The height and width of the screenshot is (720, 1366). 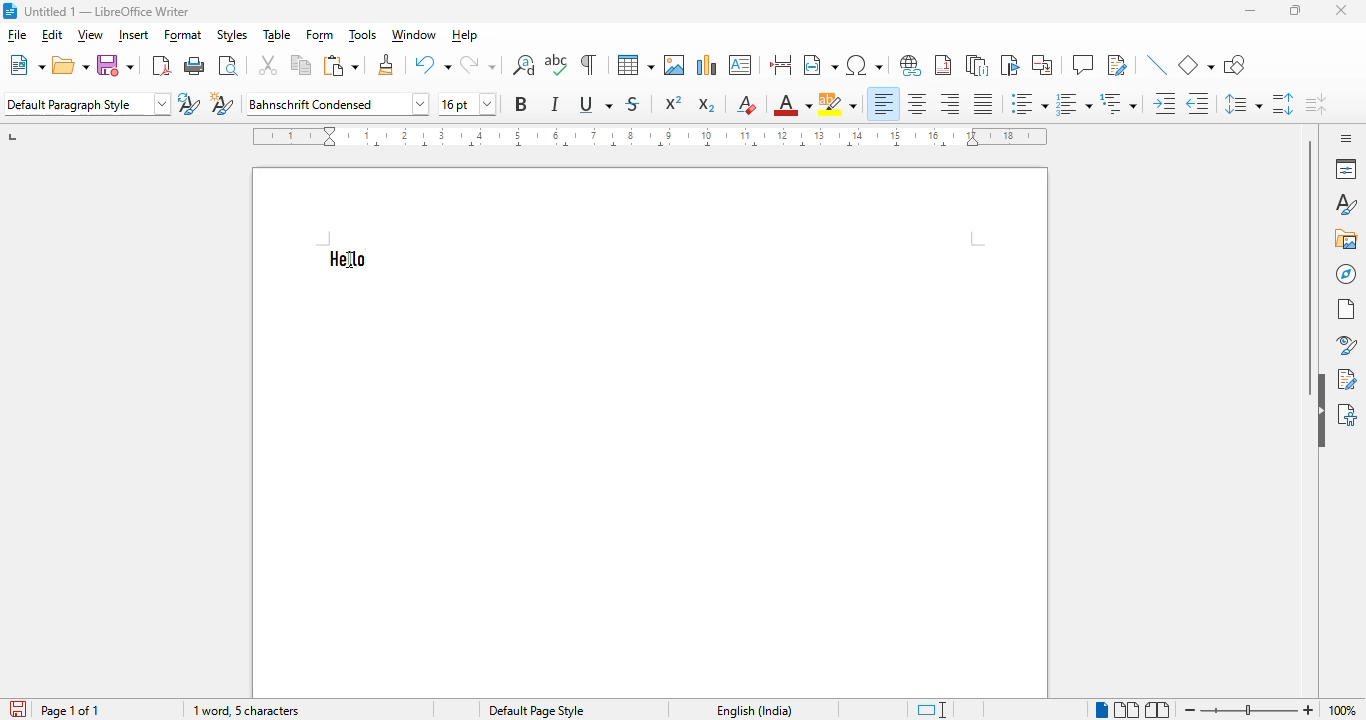 I want to click on copy, so click(x=300, y=64).